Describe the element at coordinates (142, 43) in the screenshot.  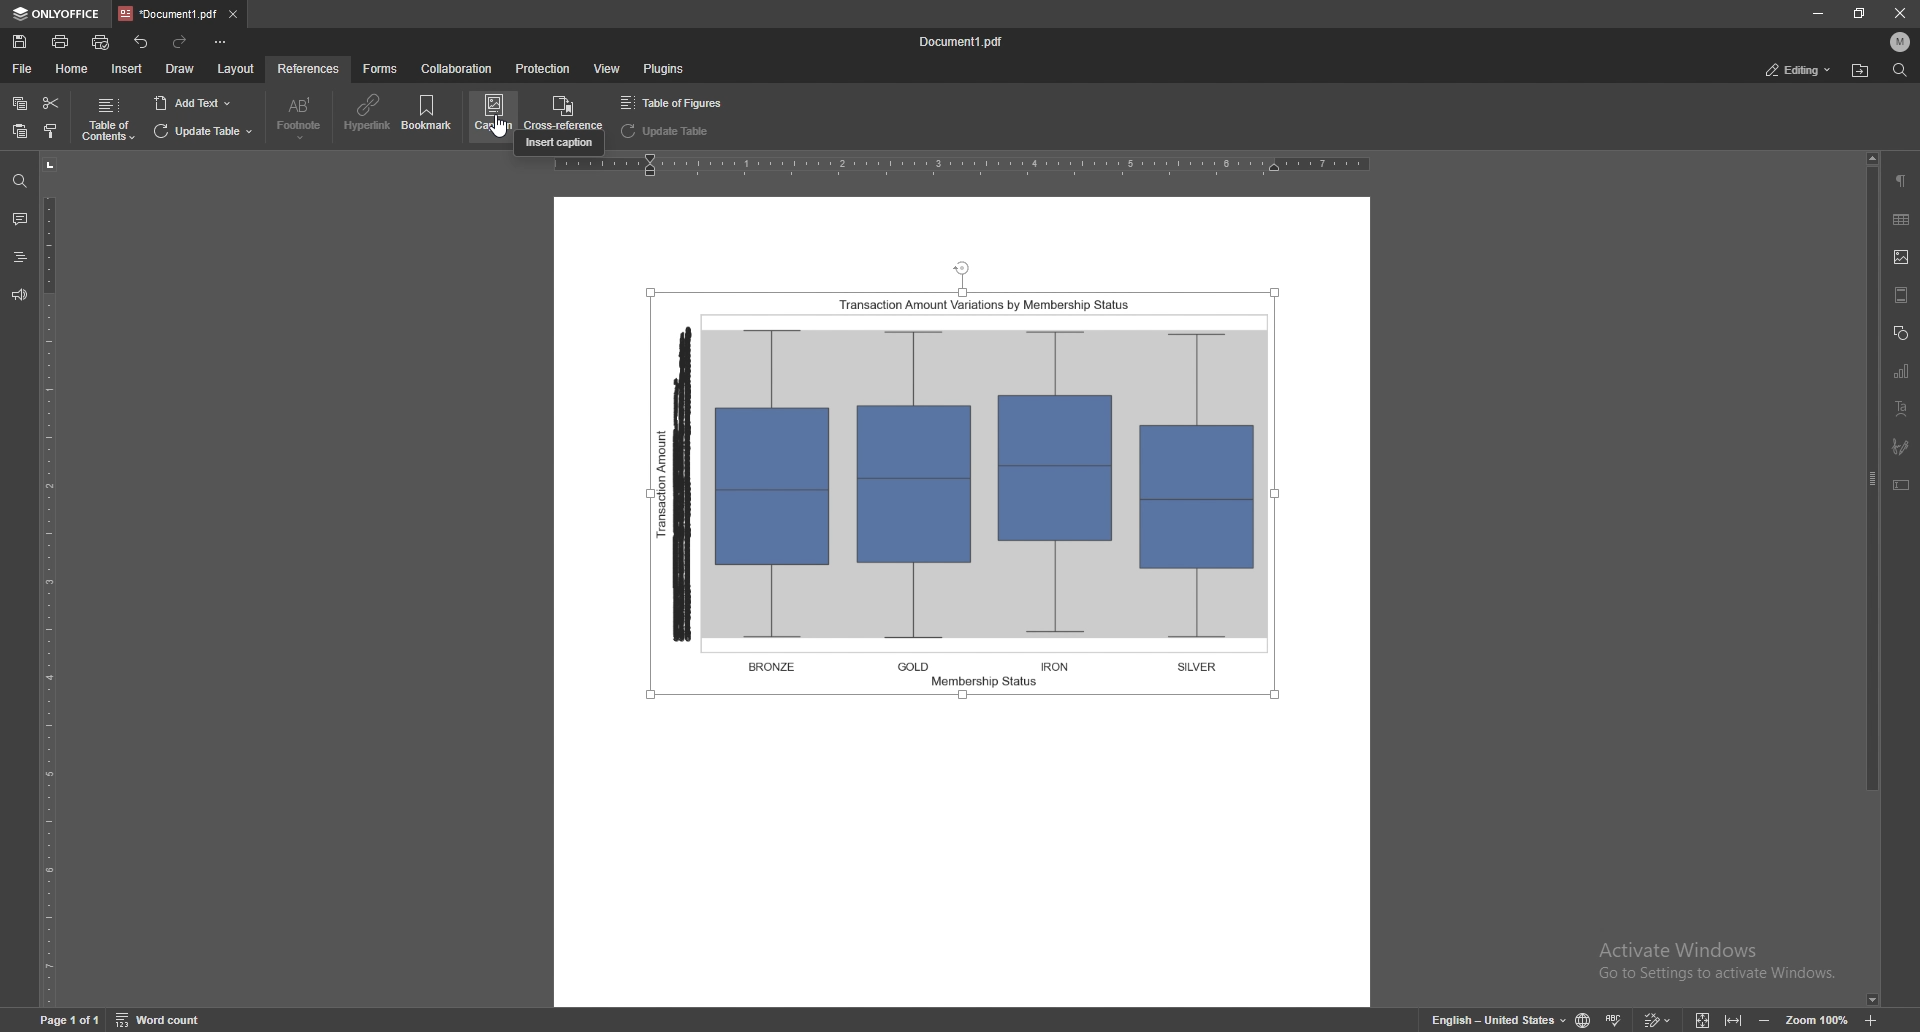
I see `undo` at that location.